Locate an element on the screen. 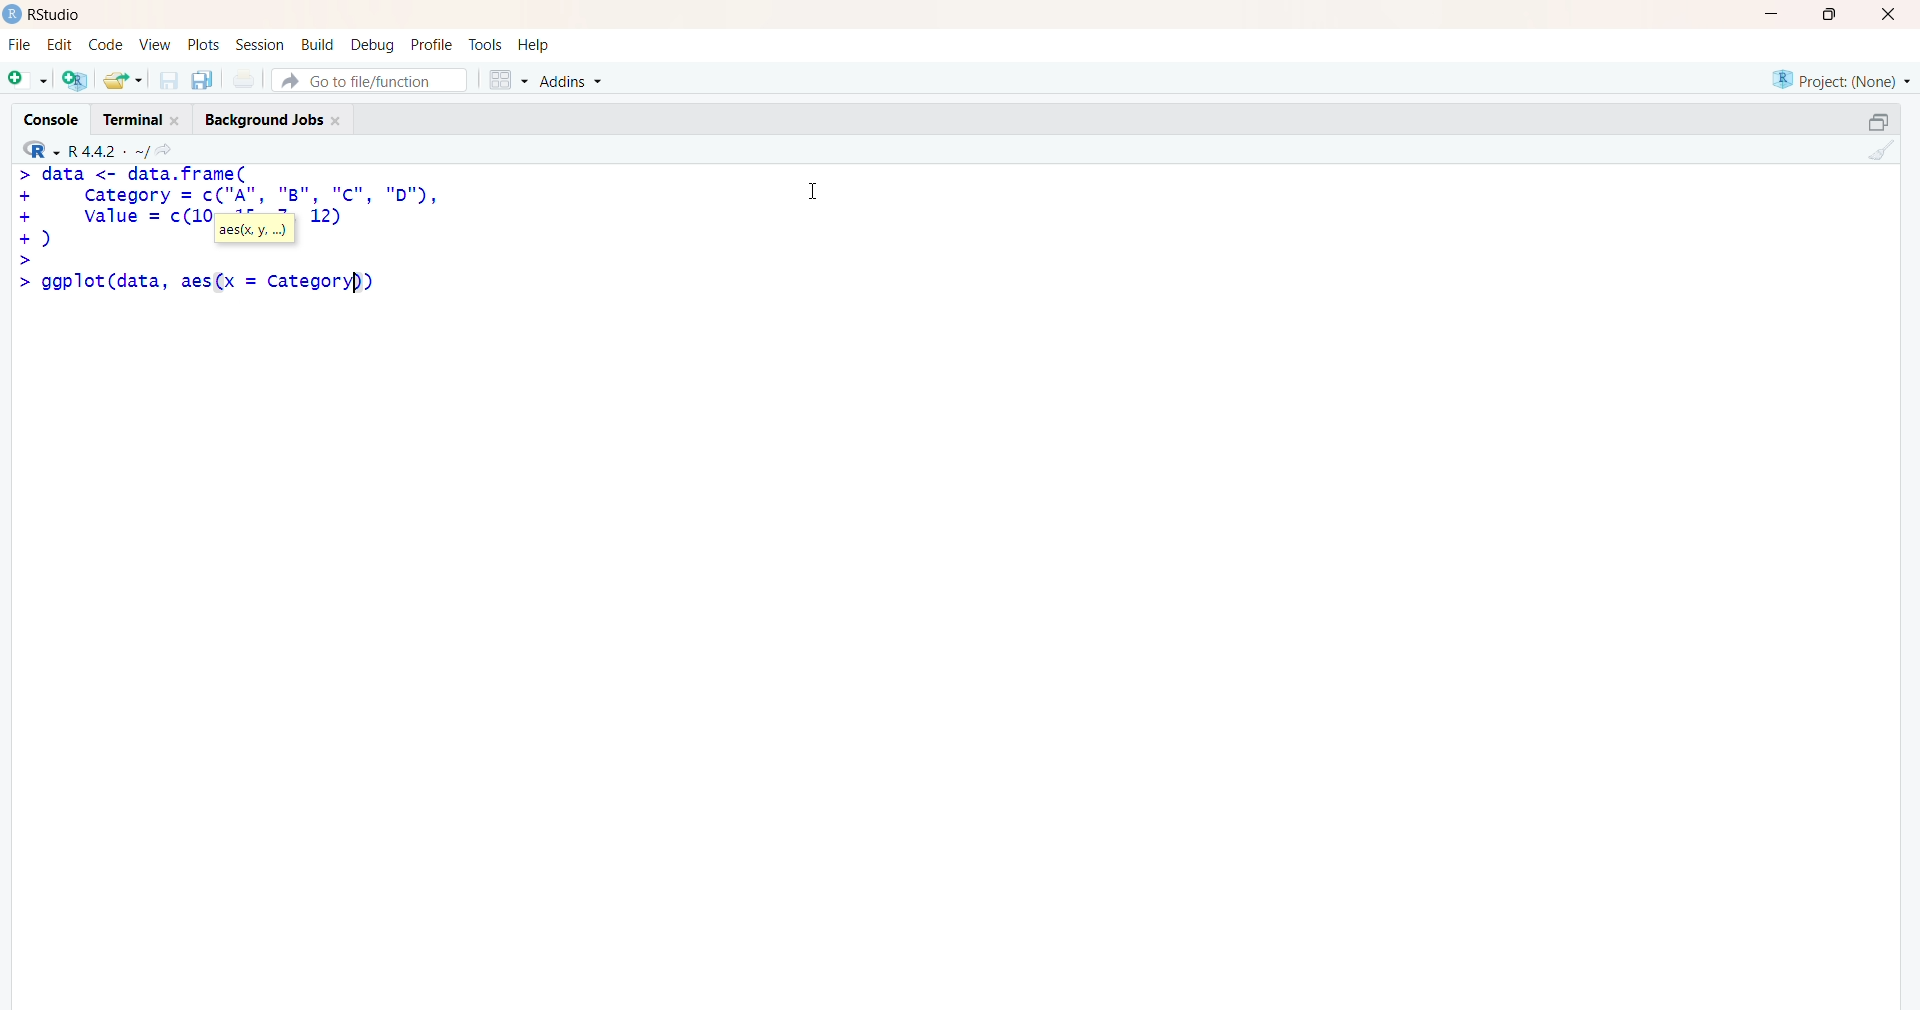  profile is located at coordinates (430, 46).